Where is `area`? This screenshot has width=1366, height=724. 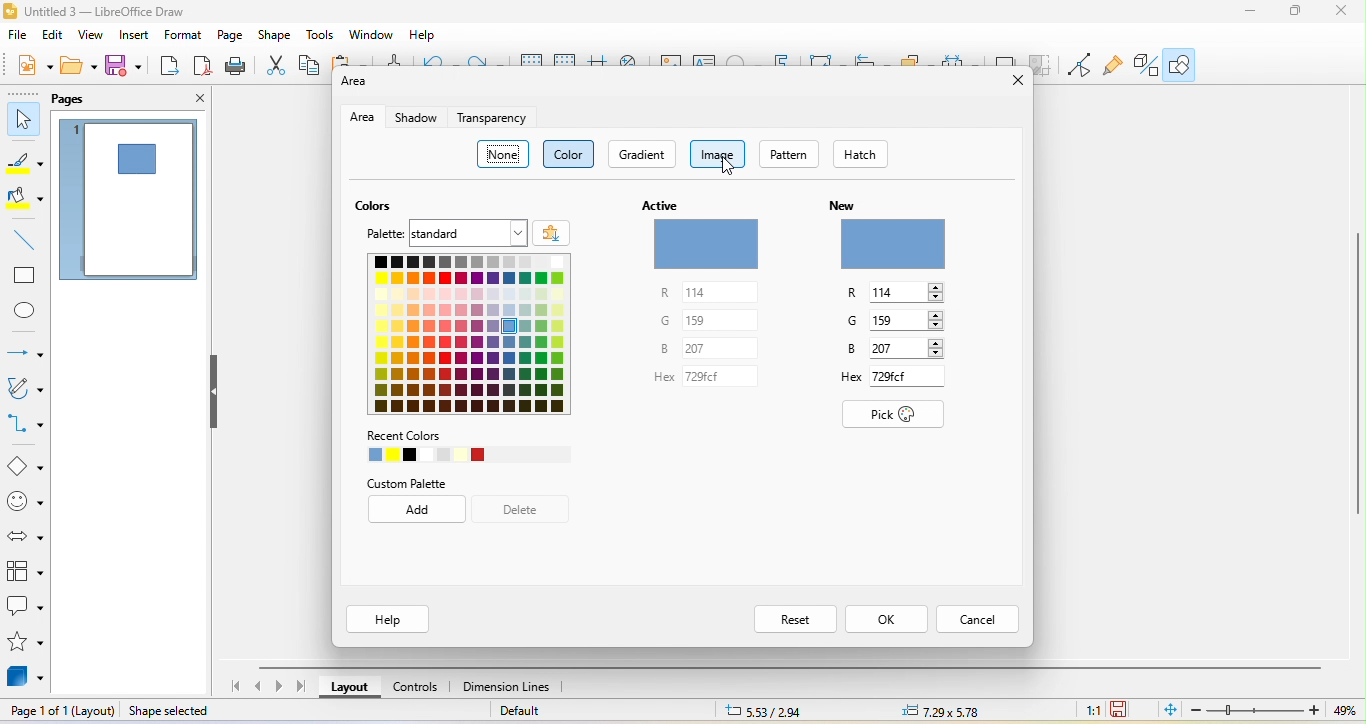
area is located at coordinates (364, 118).